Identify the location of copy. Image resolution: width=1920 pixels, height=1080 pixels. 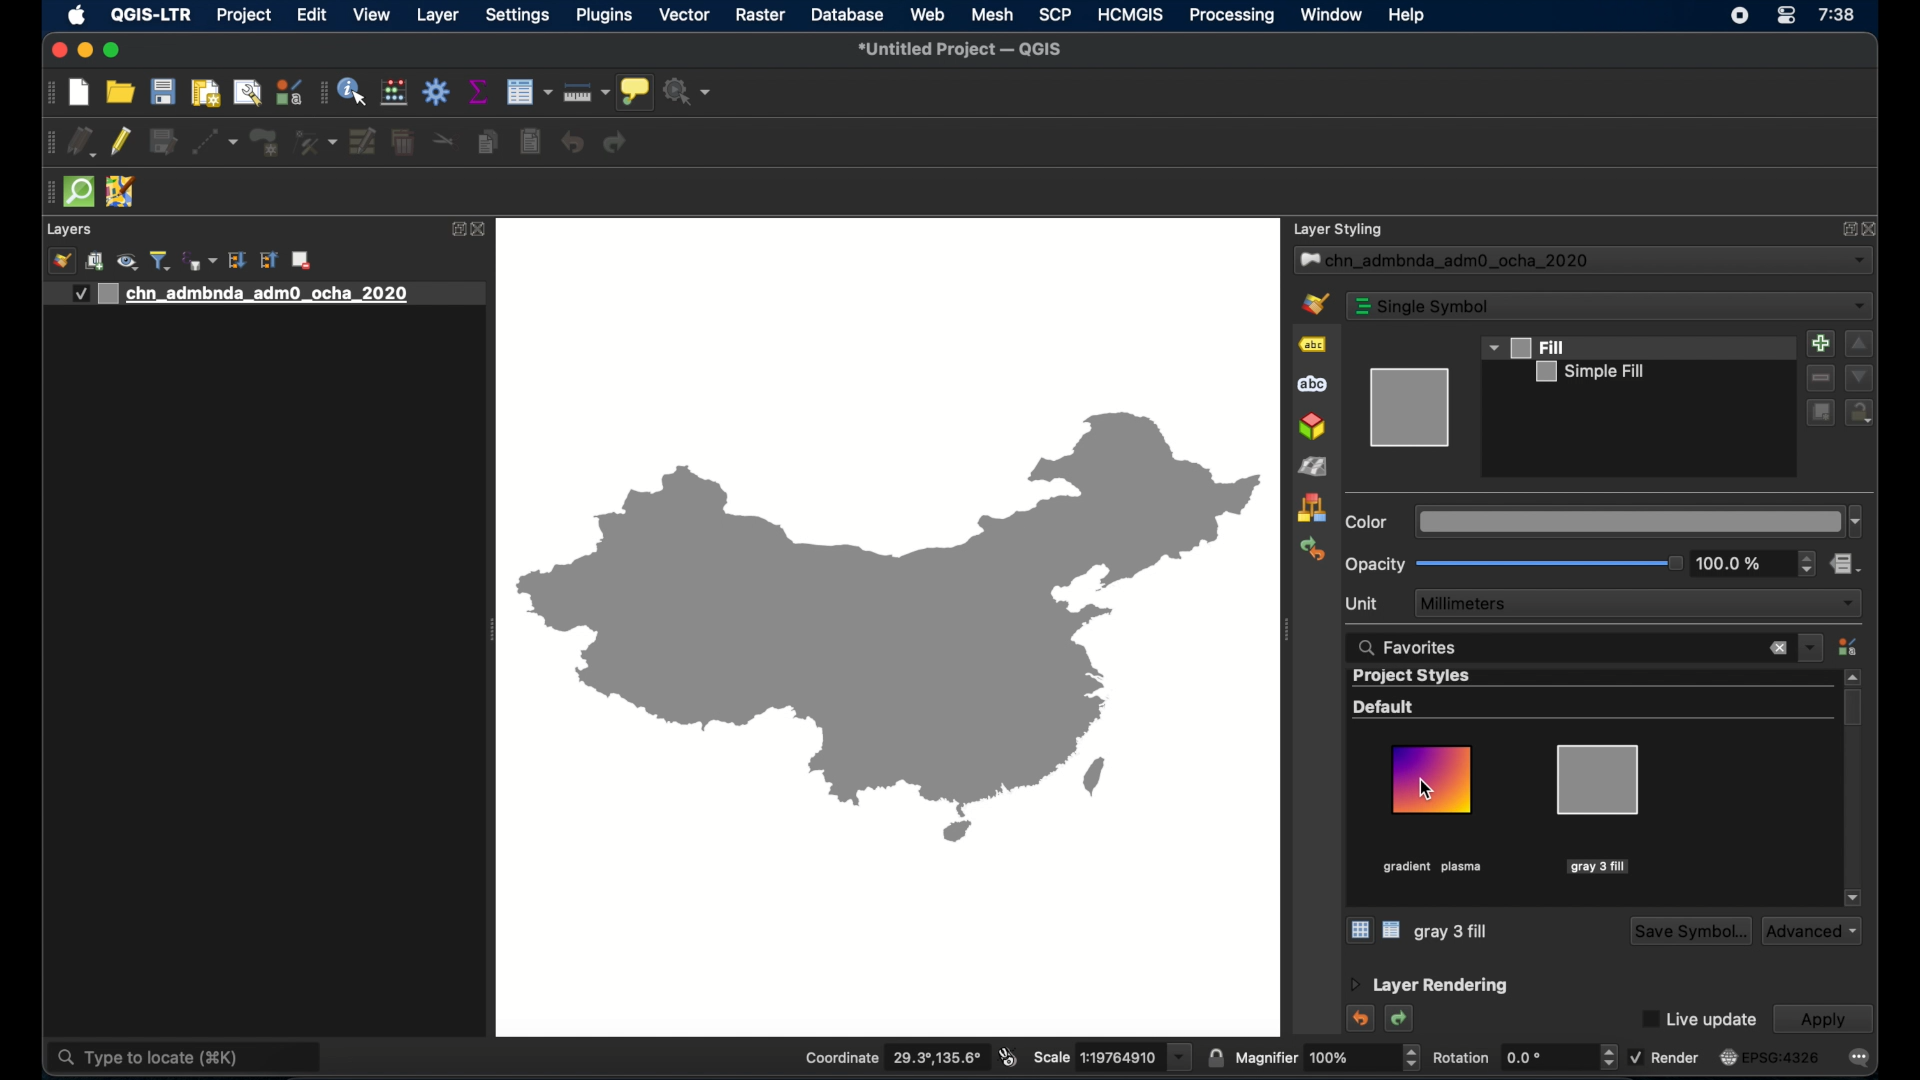
(488, 142).